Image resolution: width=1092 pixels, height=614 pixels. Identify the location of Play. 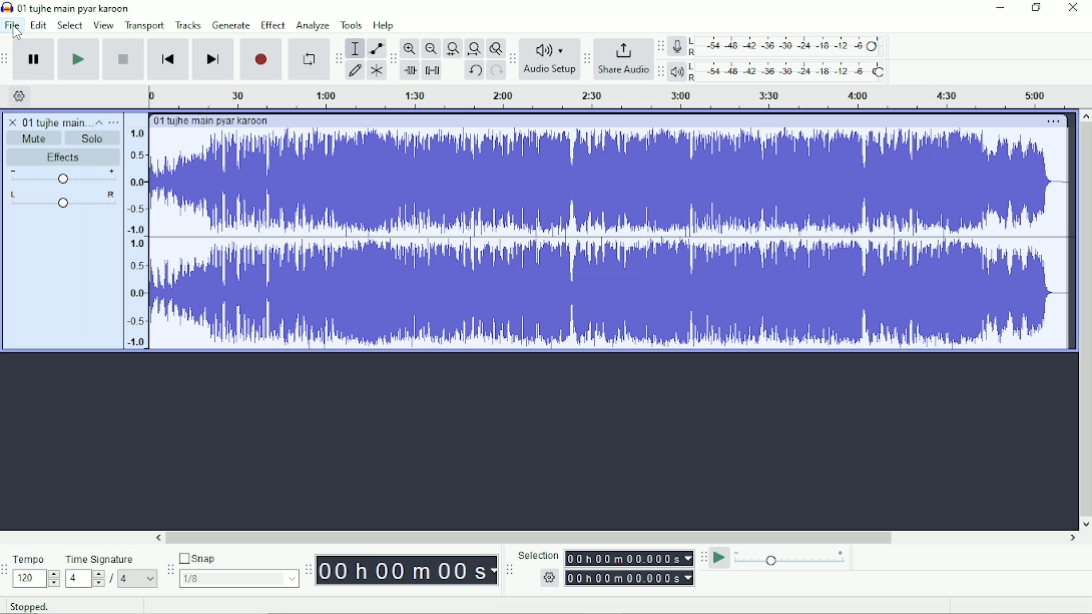
(79, 59).